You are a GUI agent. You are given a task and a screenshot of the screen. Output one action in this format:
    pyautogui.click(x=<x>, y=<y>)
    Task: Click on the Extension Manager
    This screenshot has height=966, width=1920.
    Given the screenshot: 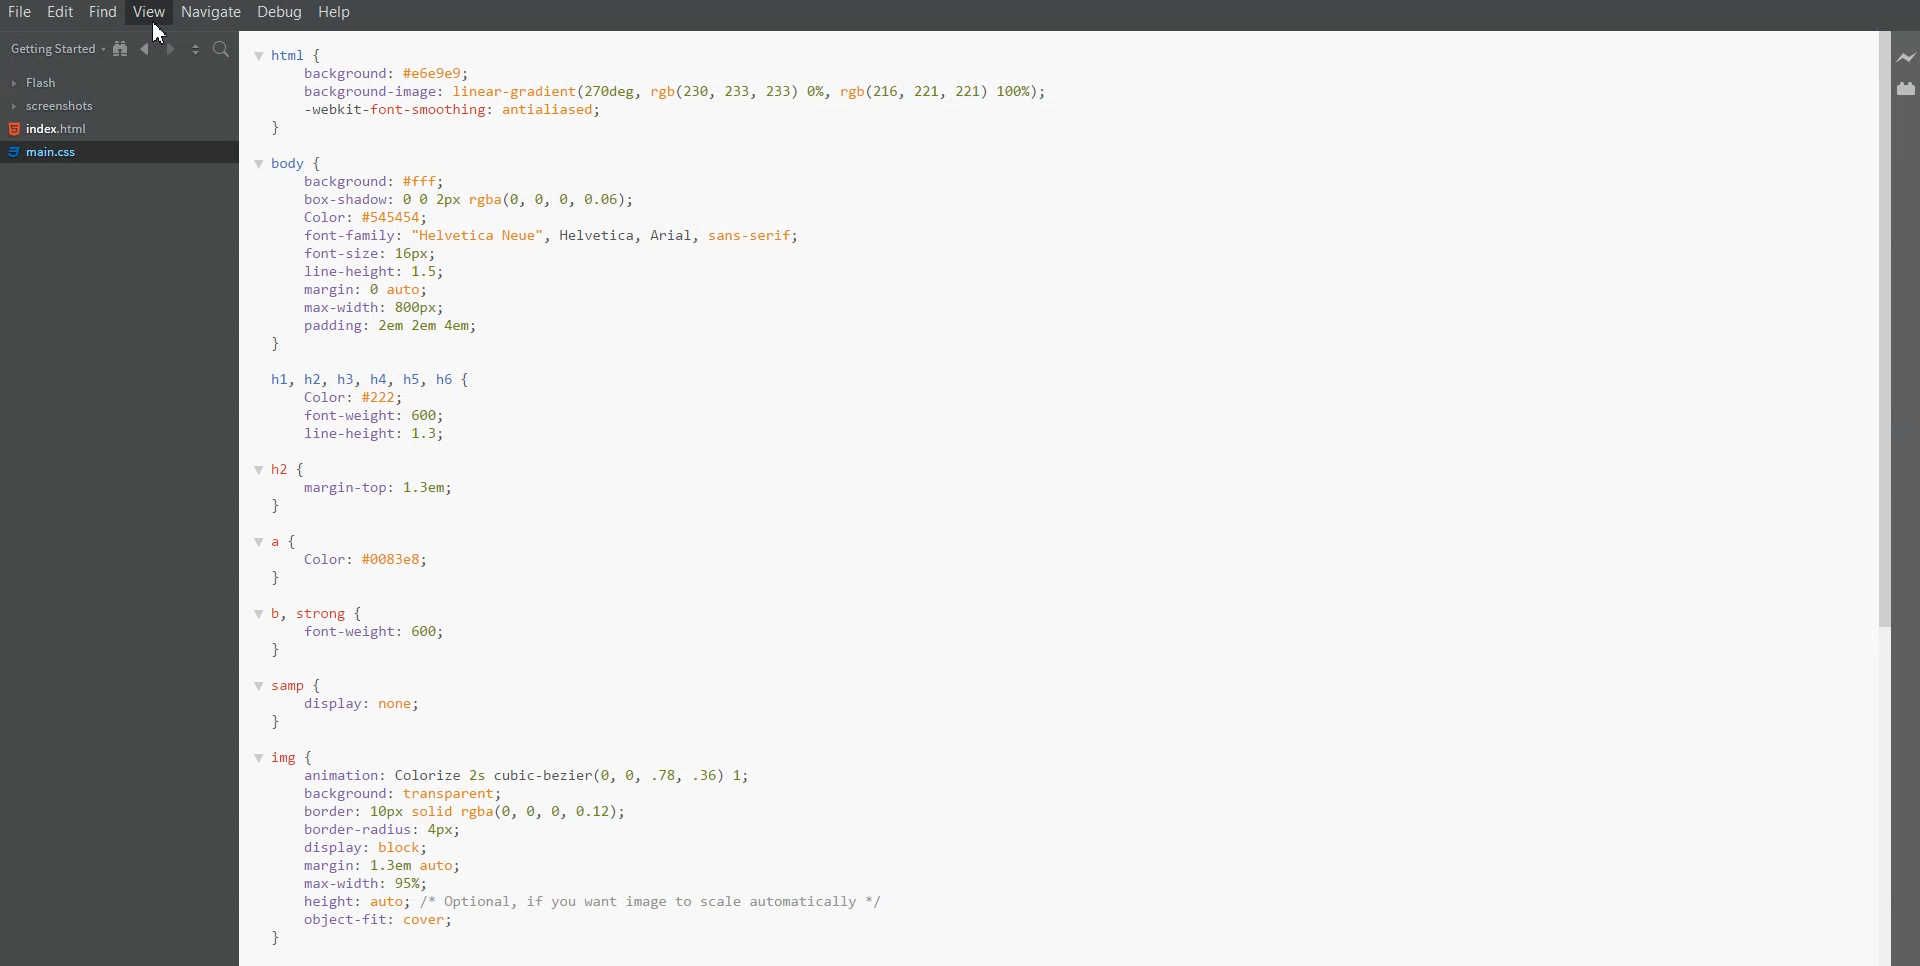 What is the action you would take?
    pyautogui.click(x=1908, y=88)
    